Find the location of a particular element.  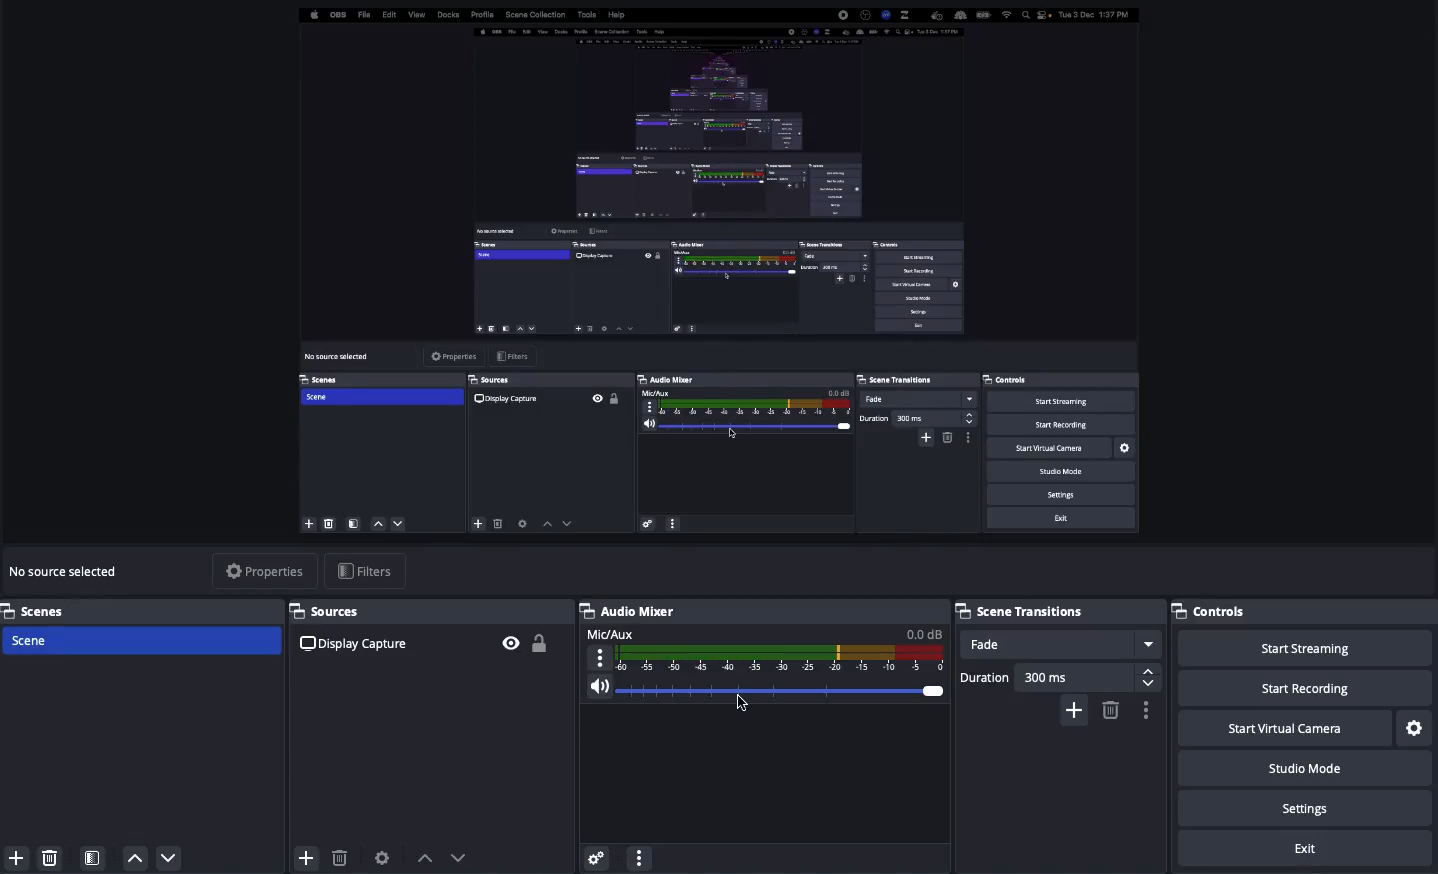

Fade is located at coordinates (1063, 644).